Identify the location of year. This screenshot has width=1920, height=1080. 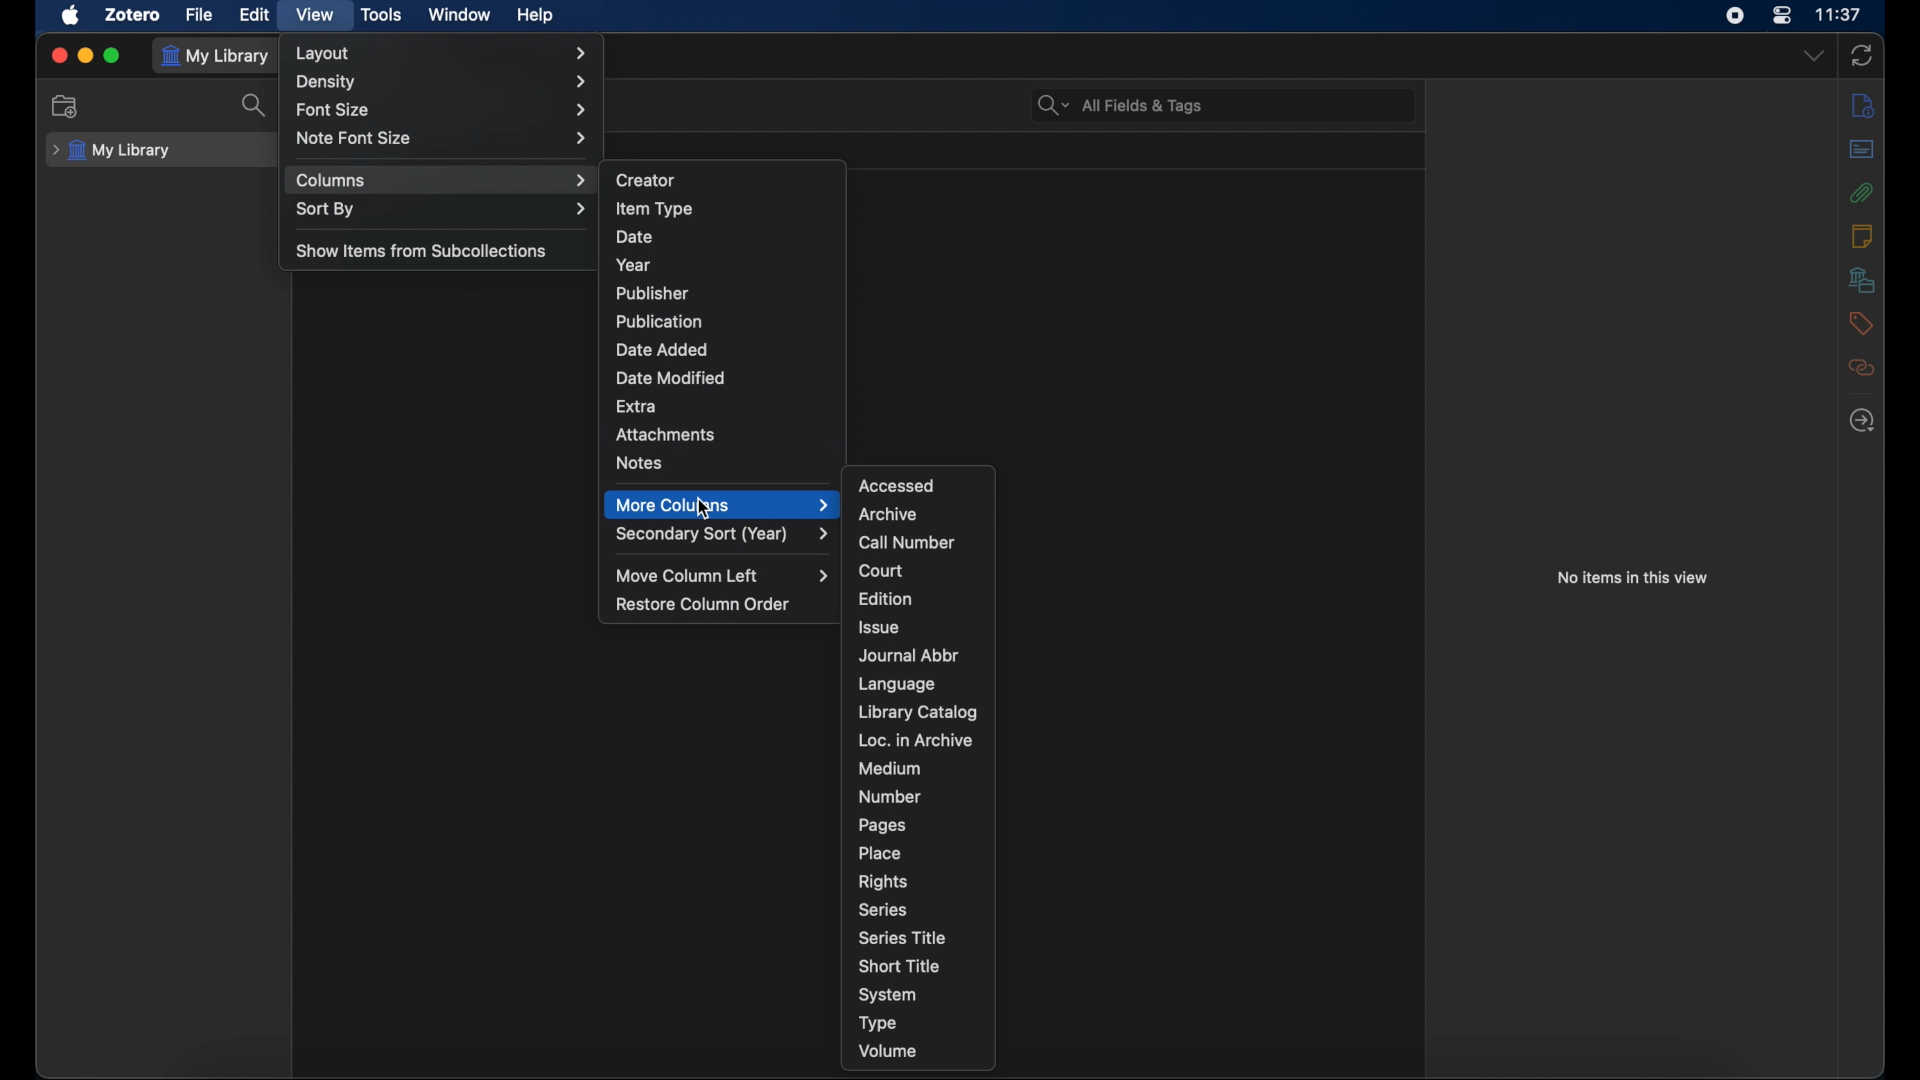
(634, 265).